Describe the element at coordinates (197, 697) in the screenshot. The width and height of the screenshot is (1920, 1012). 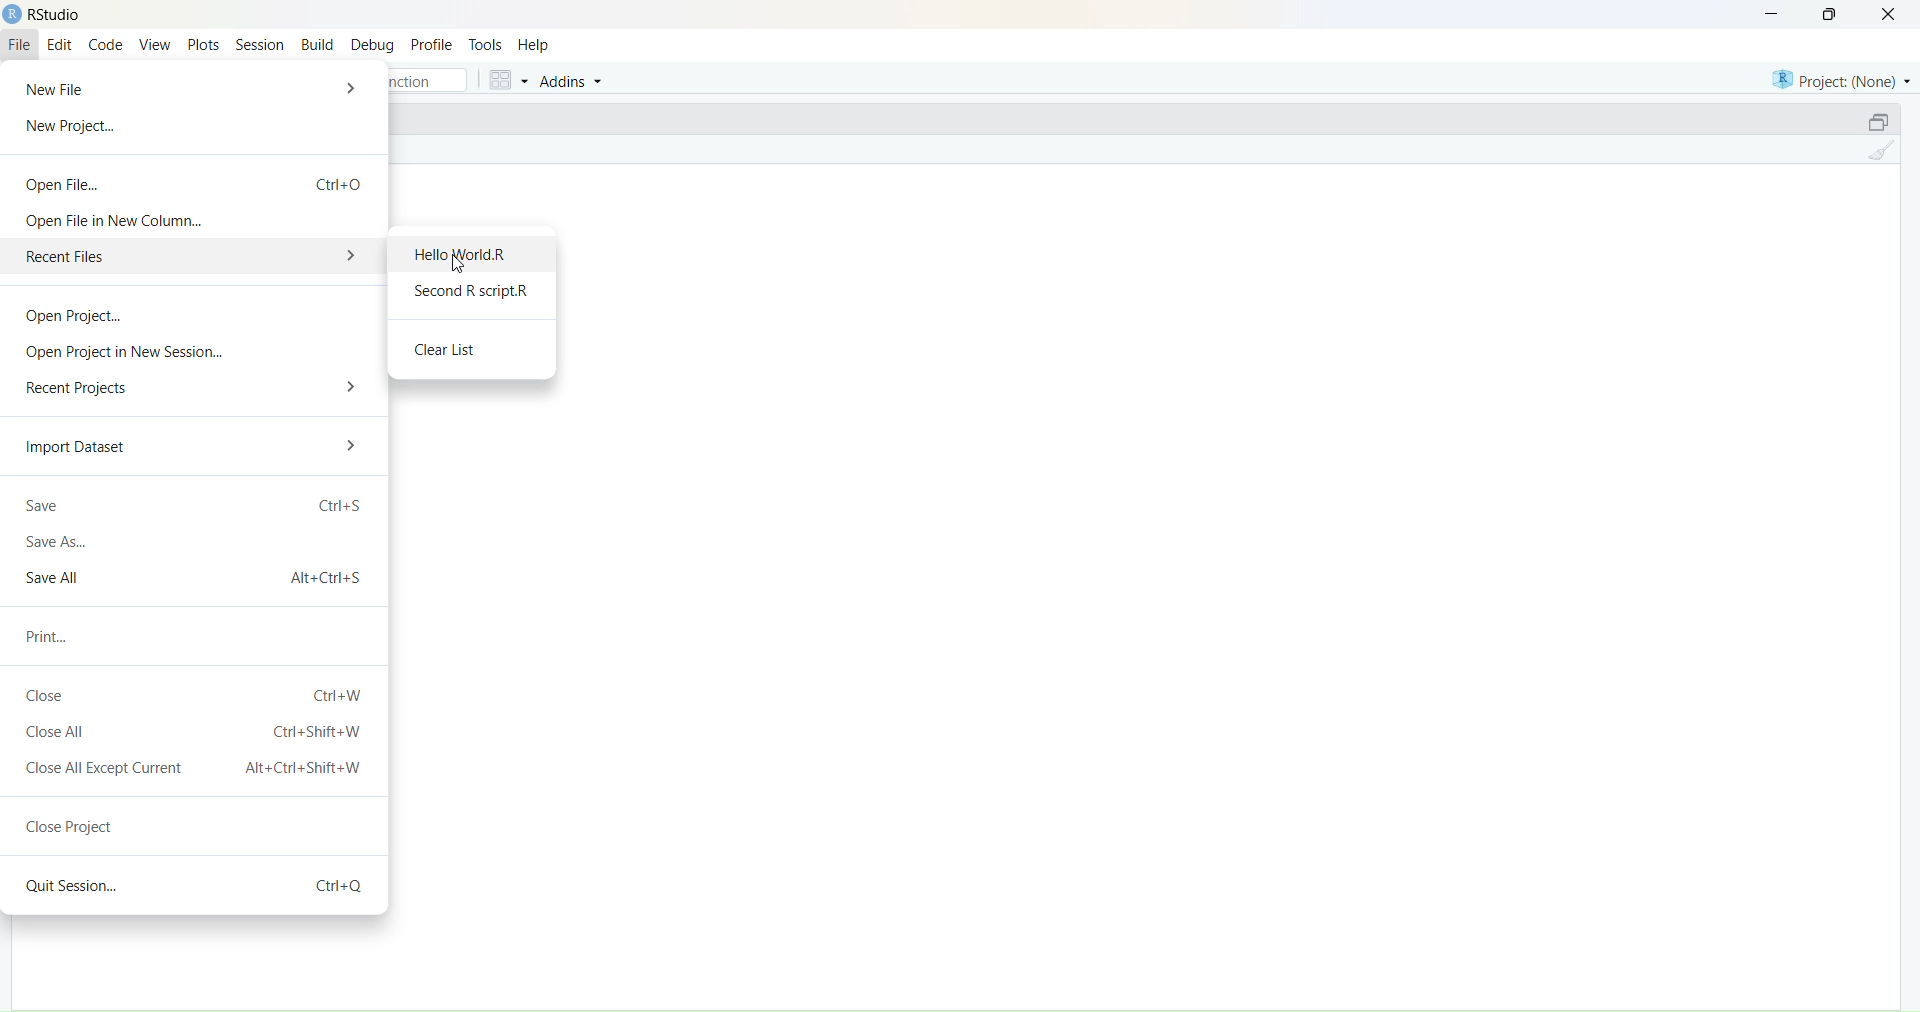
I see `Close Ctrl+W` at that location.